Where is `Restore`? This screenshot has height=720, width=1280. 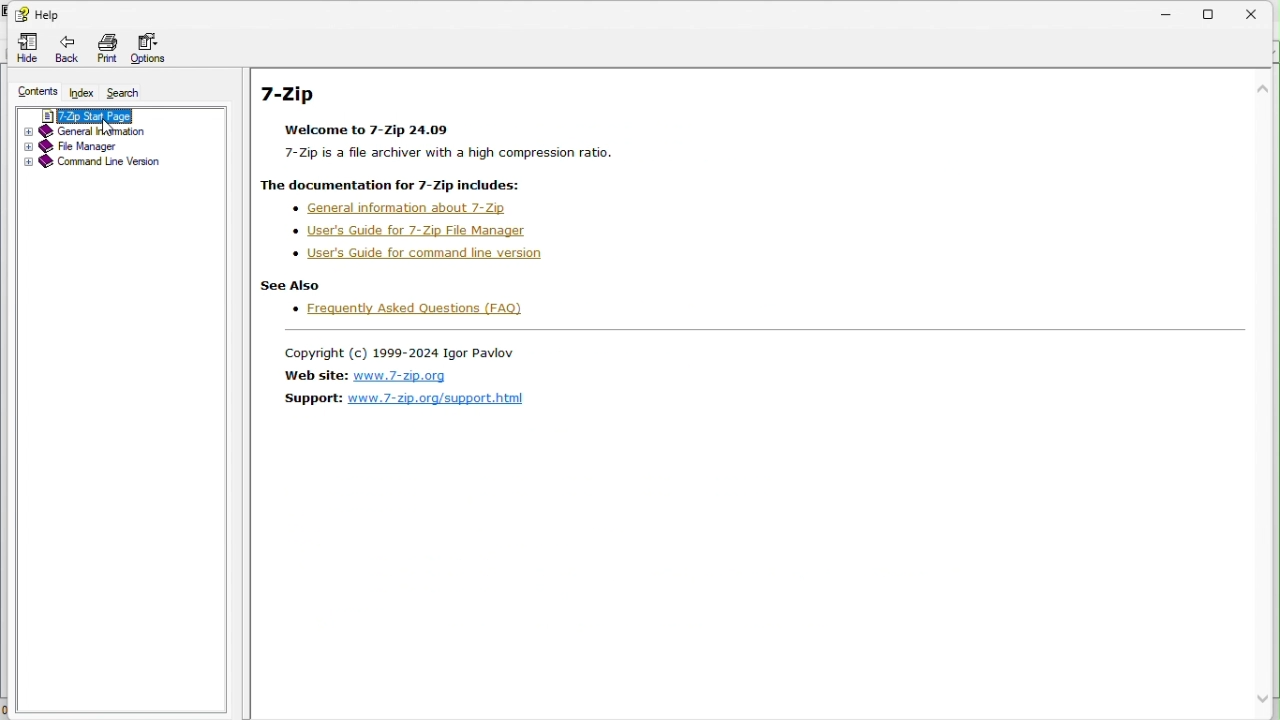 Restore is located at coordinates (1215, 12).